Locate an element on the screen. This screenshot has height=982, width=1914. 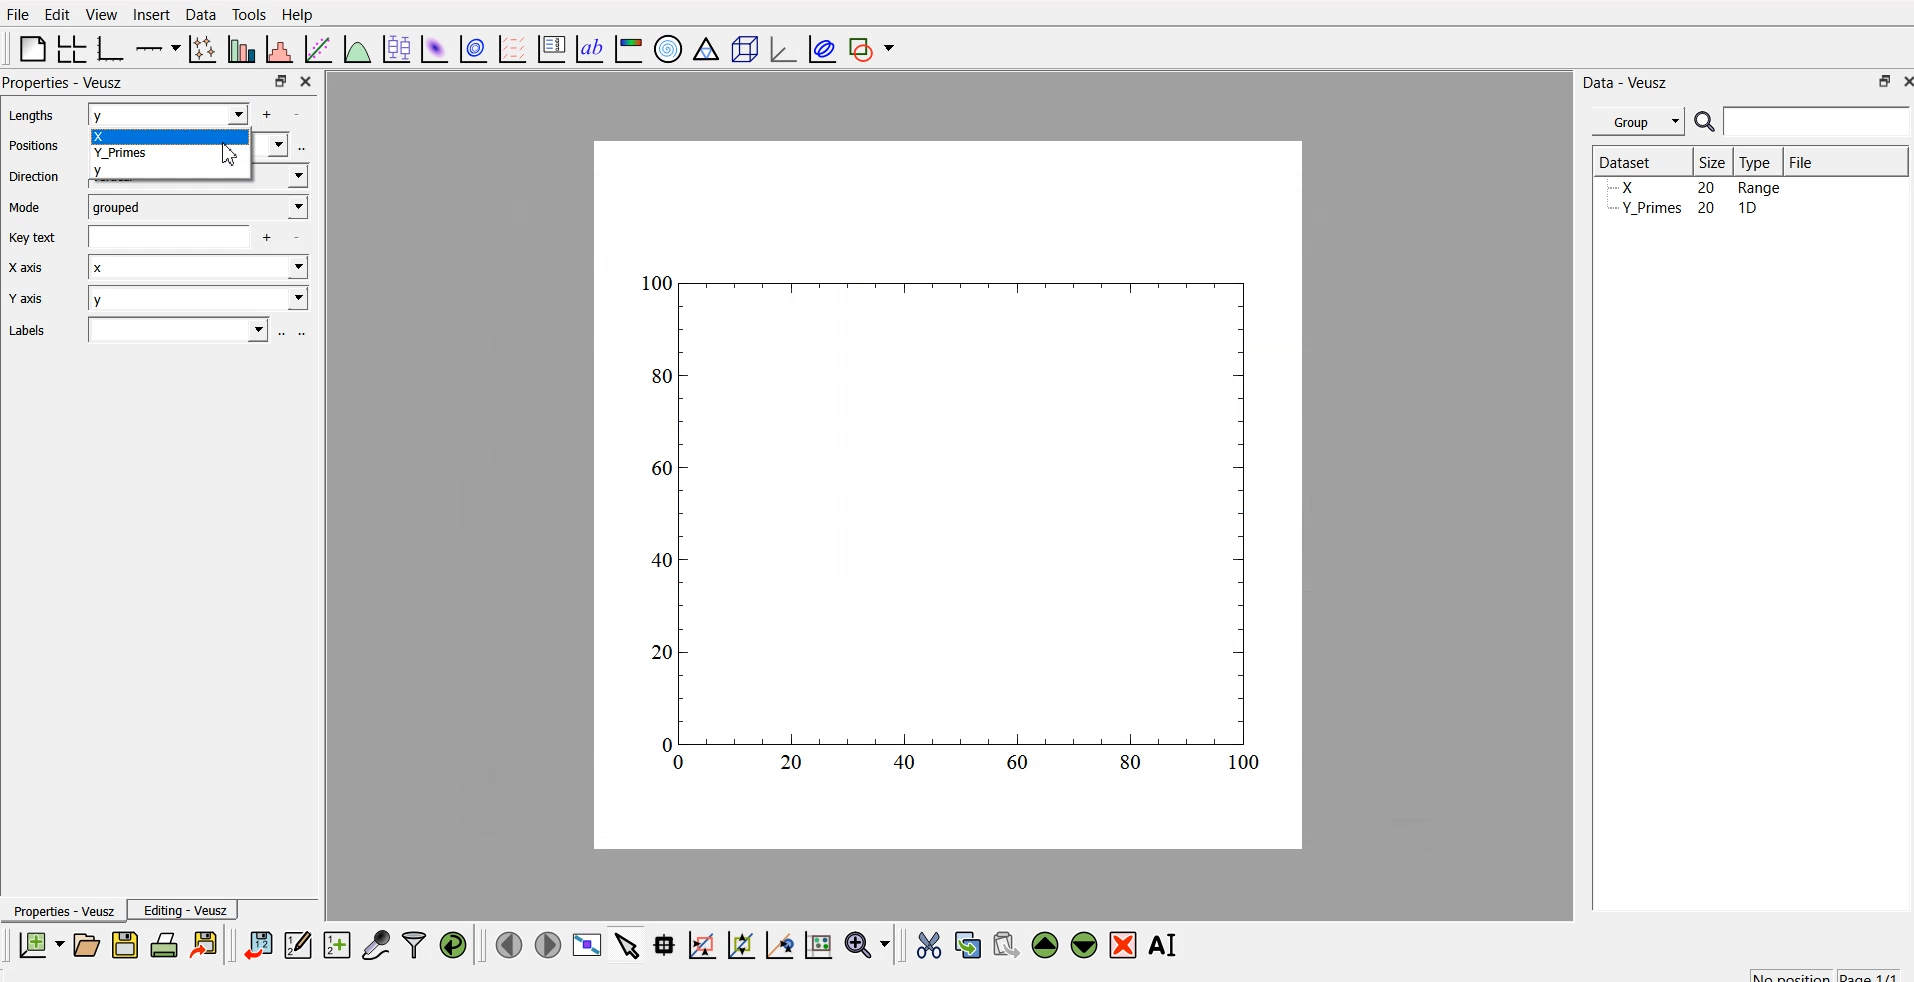
3D scene is located at coordinates (745, 51).